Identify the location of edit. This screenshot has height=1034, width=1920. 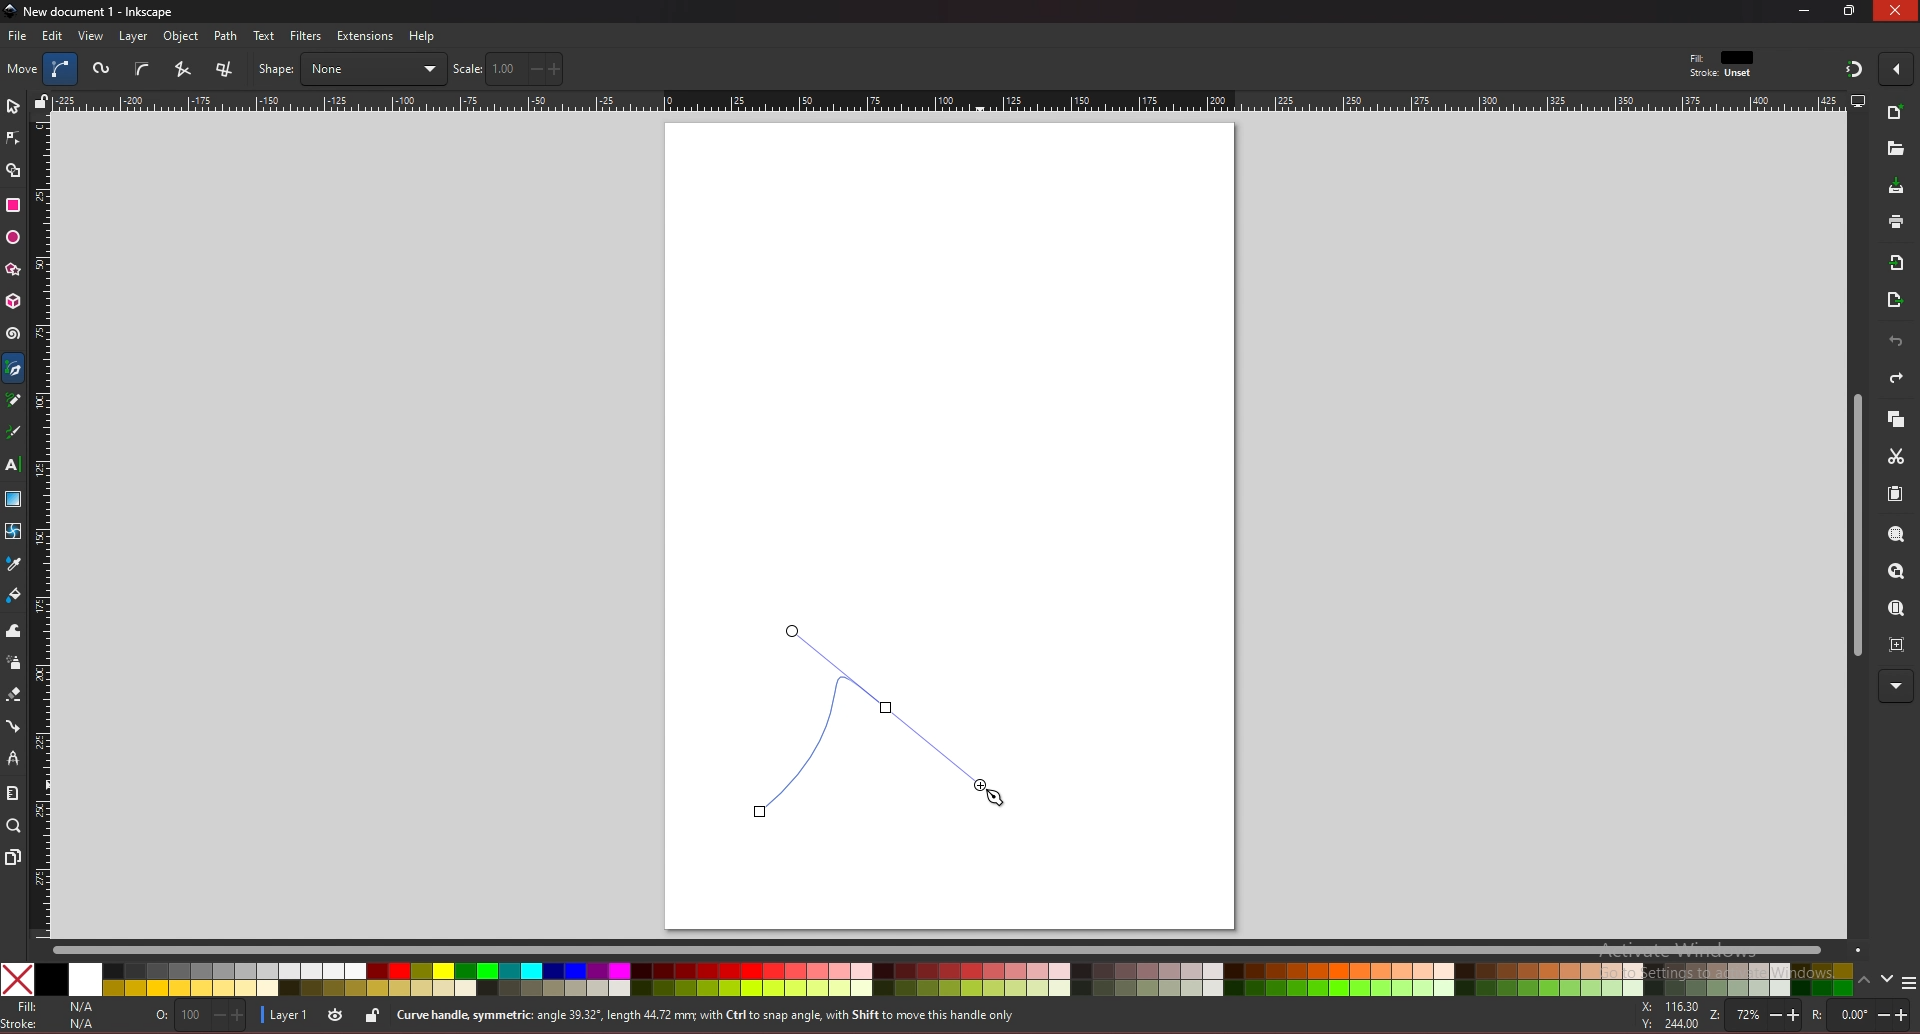
(54, 35).